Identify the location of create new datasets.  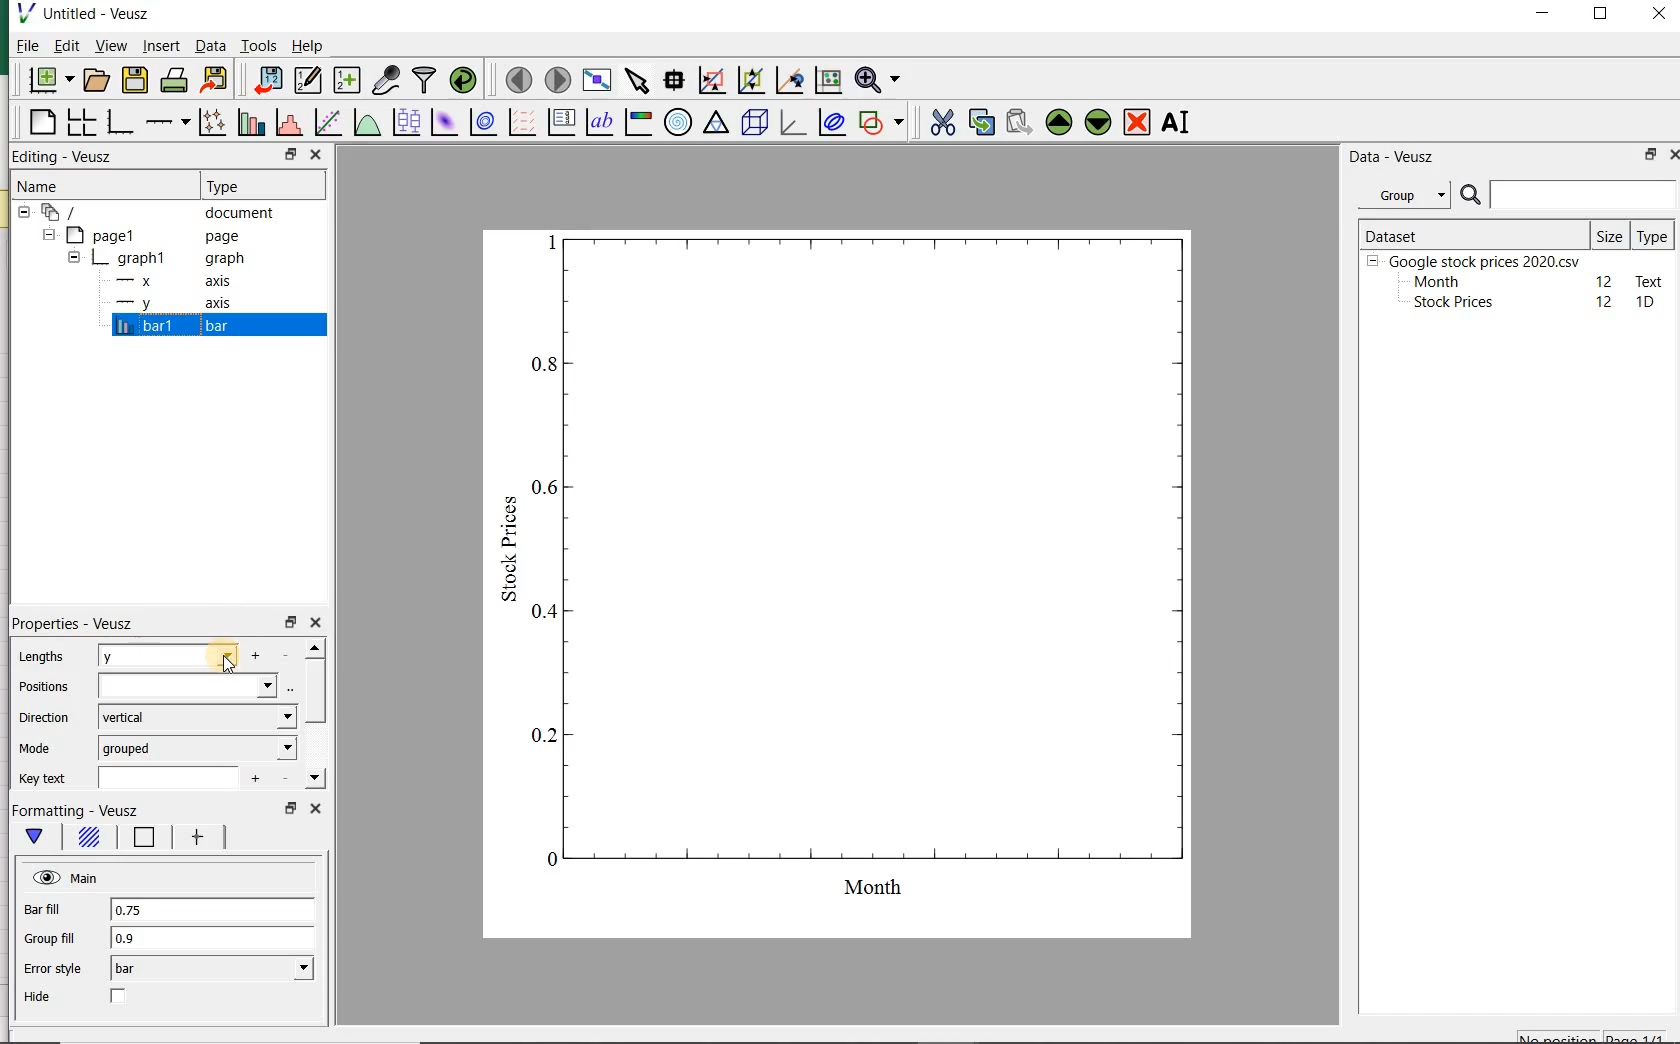
(347, 81).